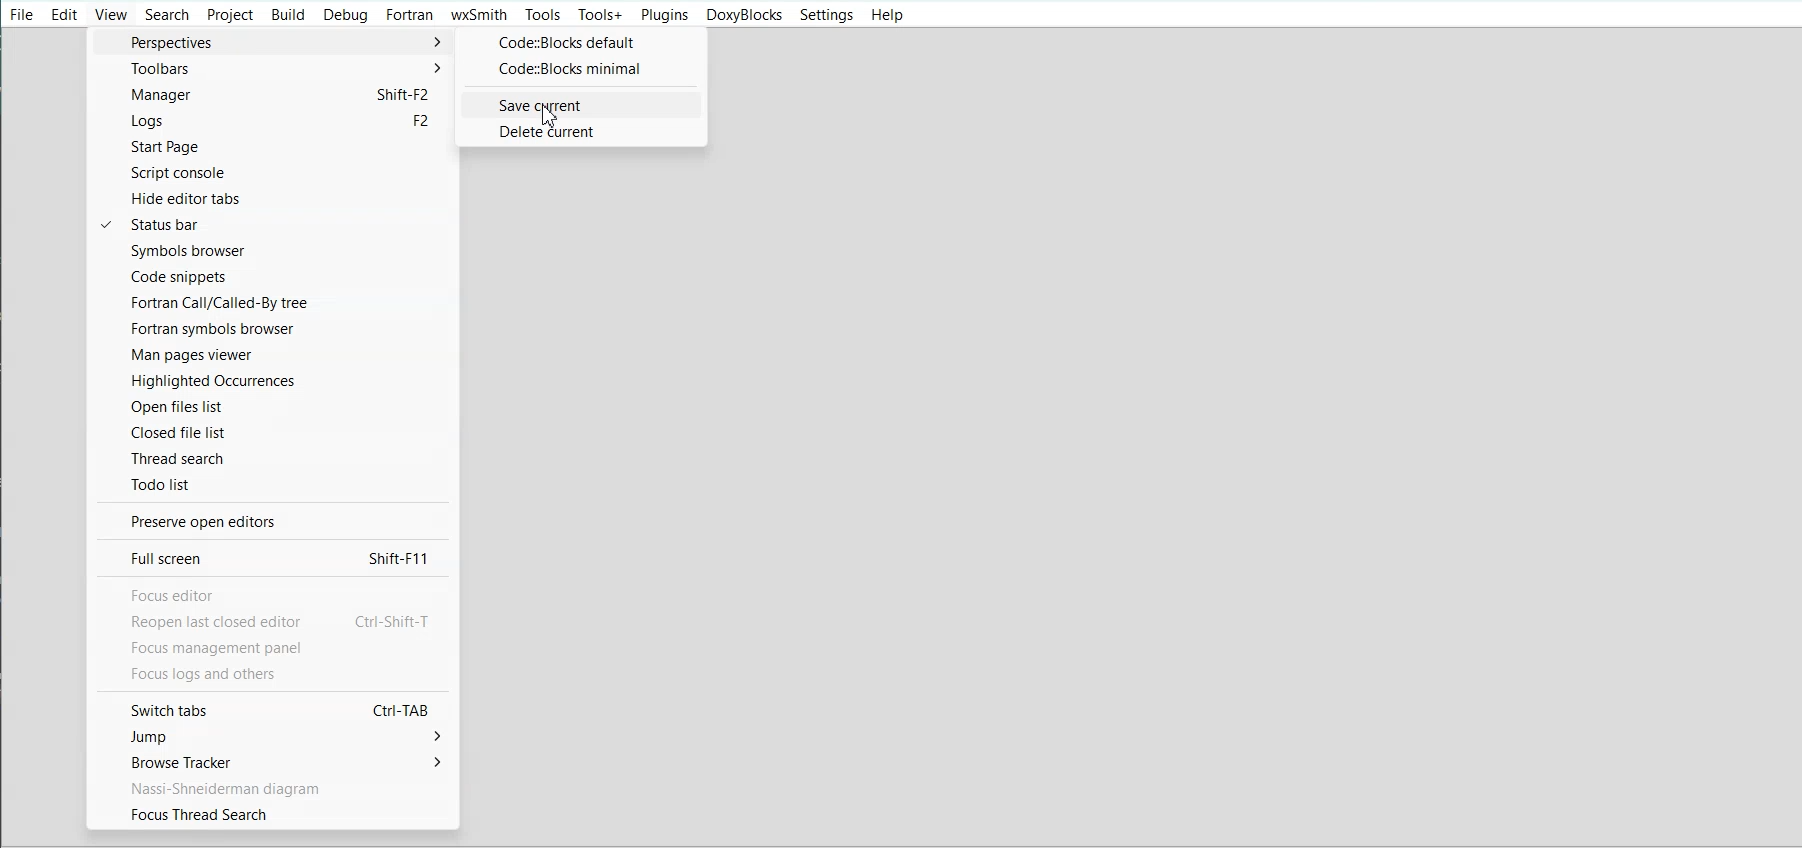 The width and height of the screenshot is (1802, 848). Describe the element at coordinates (826, 15) in the screenshot. I see `Settings` at that location.